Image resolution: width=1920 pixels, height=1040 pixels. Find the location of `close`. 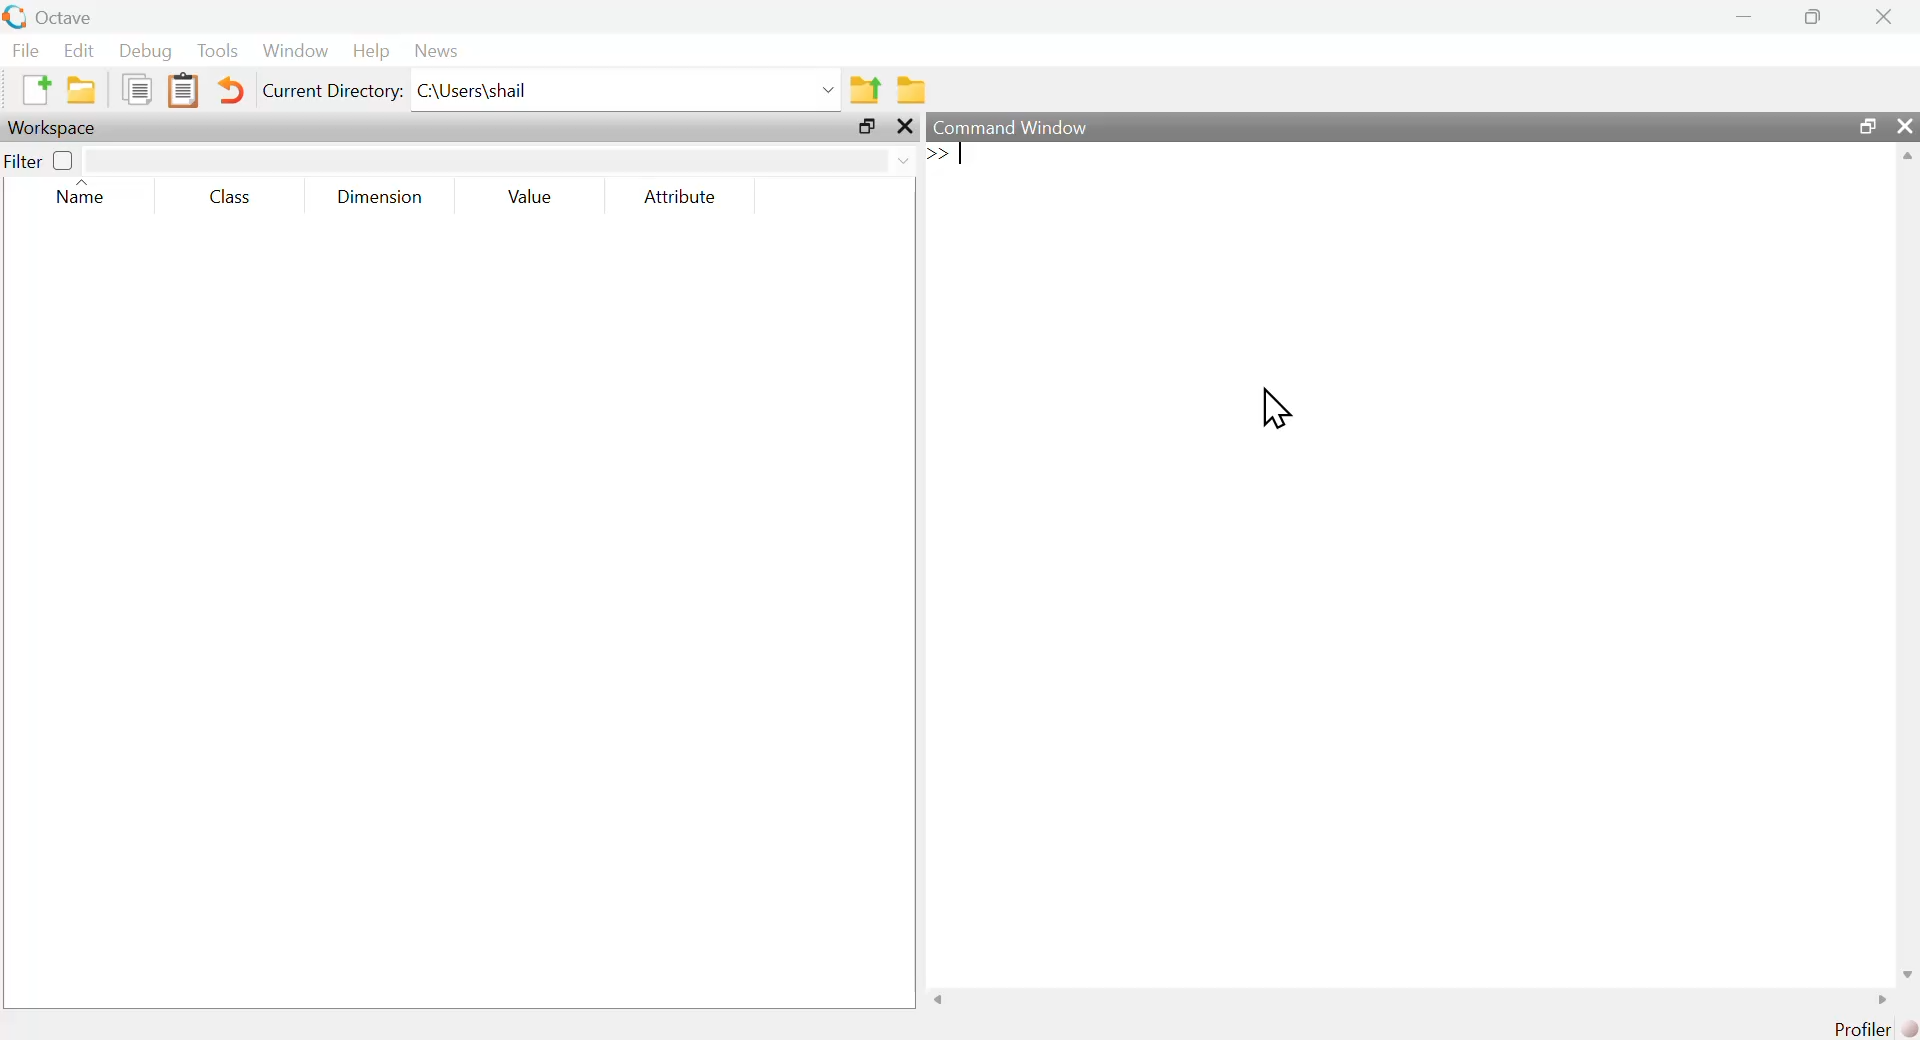

close is located at coordinates (1884, 17).